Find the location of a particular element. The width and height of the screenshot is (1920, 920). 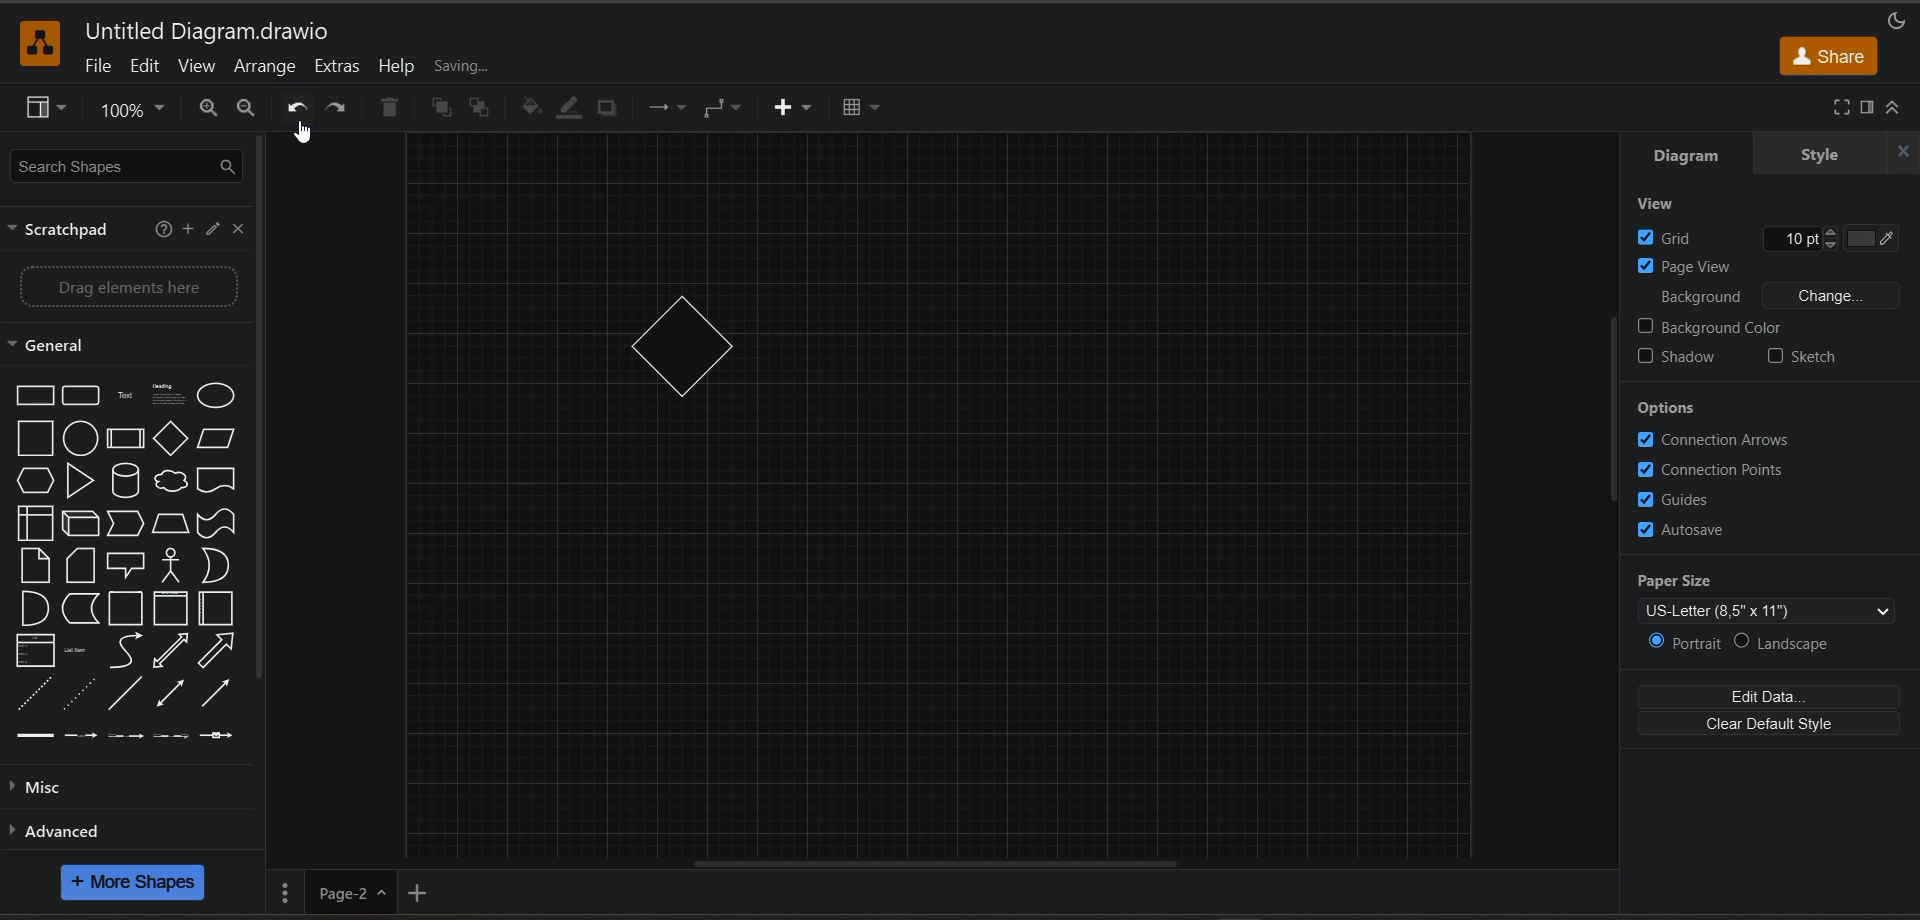

style is located at coordinates (1828, 154).